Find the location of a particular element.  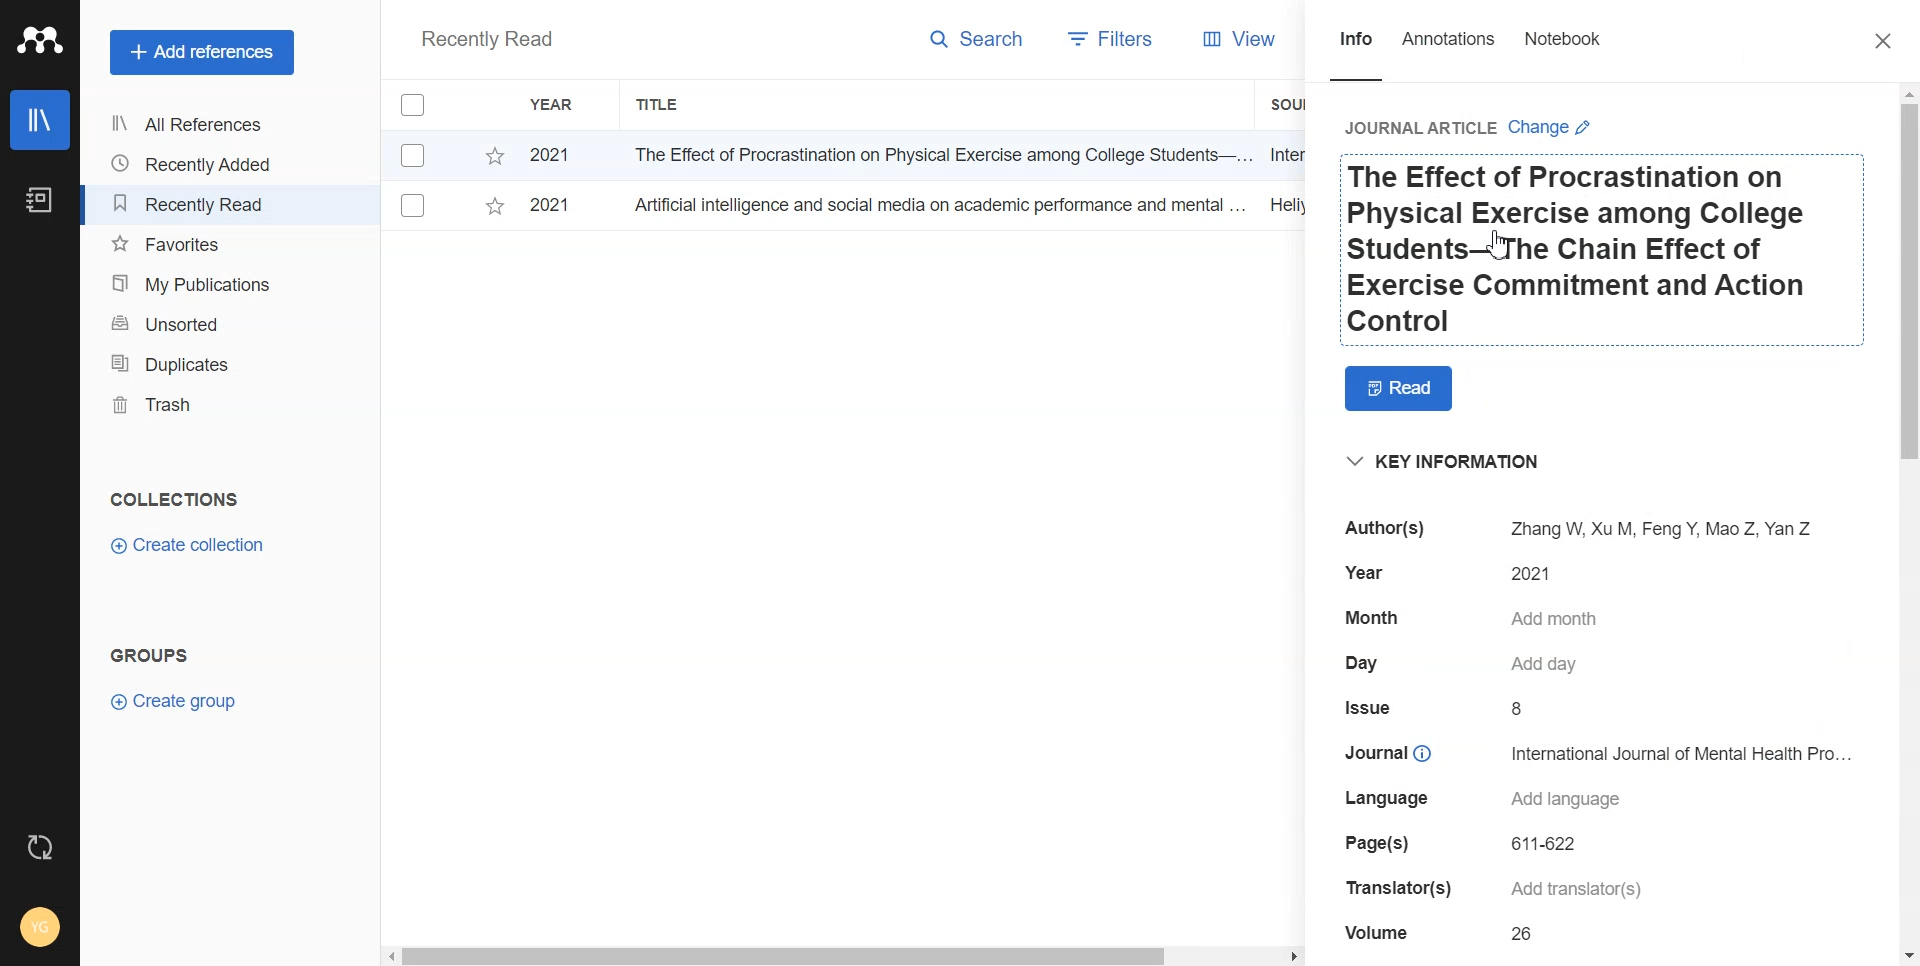

Checkbox is located at coordinates (417, 154).